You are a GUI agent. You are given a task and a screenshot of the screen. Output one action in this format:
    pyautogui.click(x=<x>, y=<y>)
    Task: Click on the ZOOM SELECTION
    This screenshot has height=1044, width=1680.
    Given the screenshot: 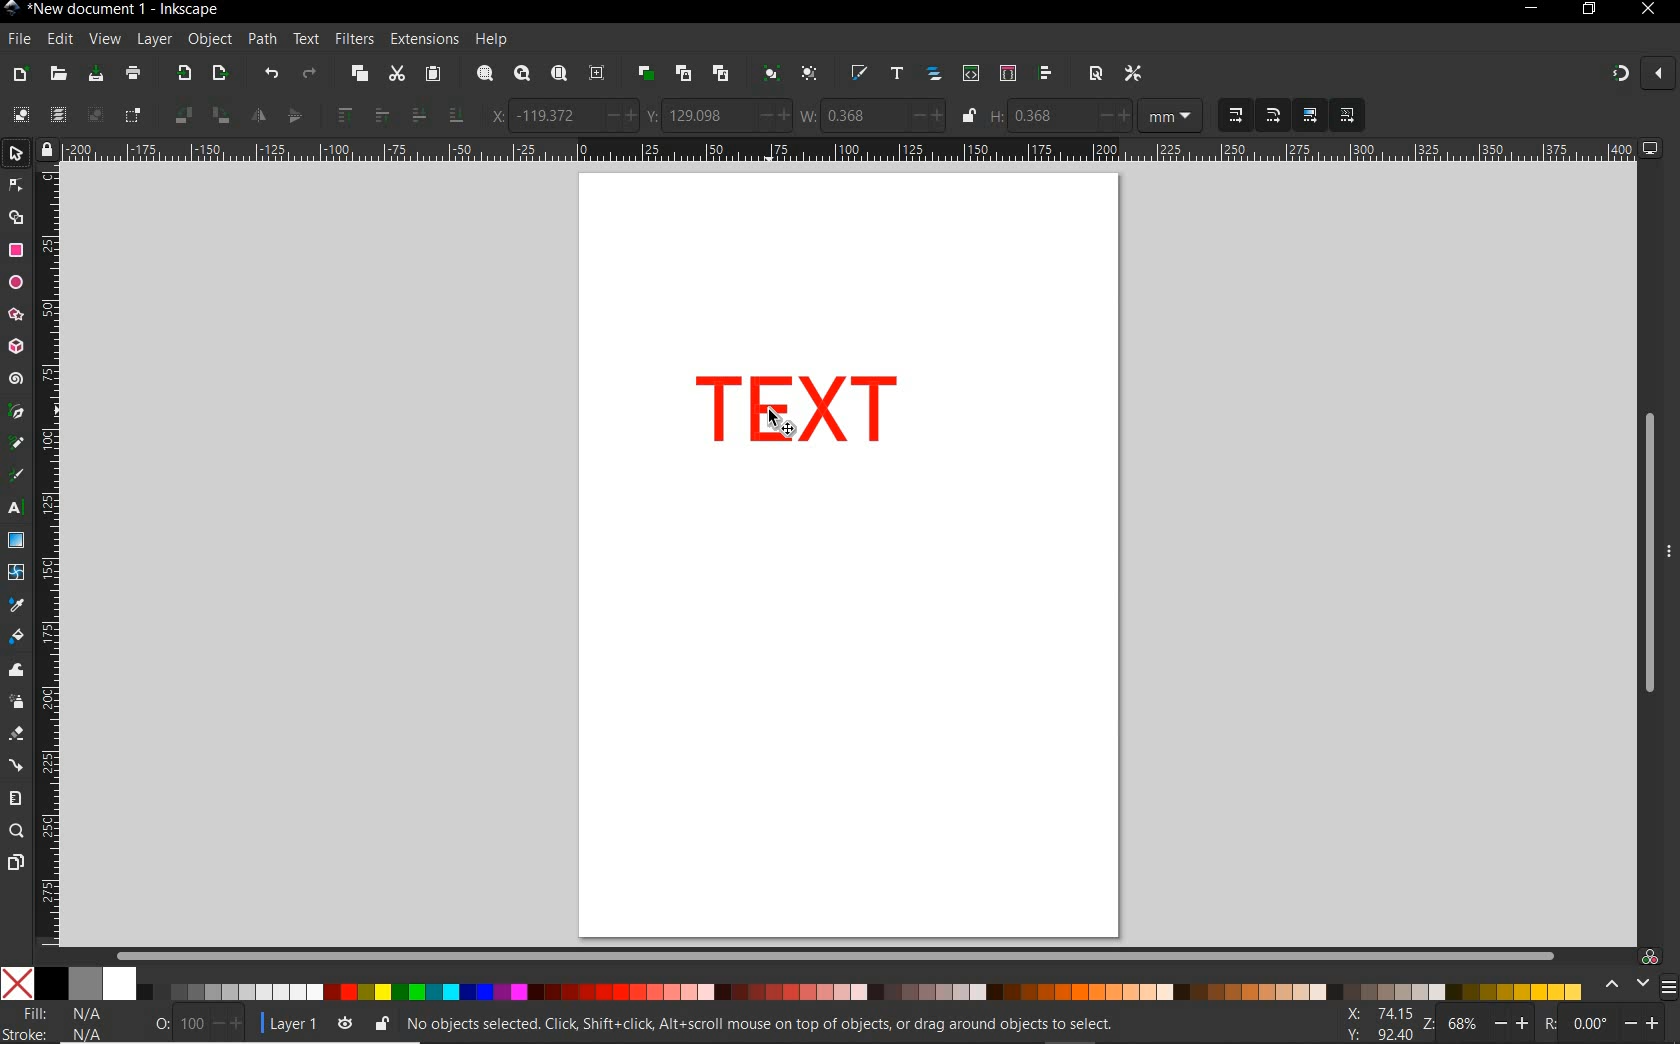 What is the action you would take?
    pyautogui.click(x=483, y=75)
    